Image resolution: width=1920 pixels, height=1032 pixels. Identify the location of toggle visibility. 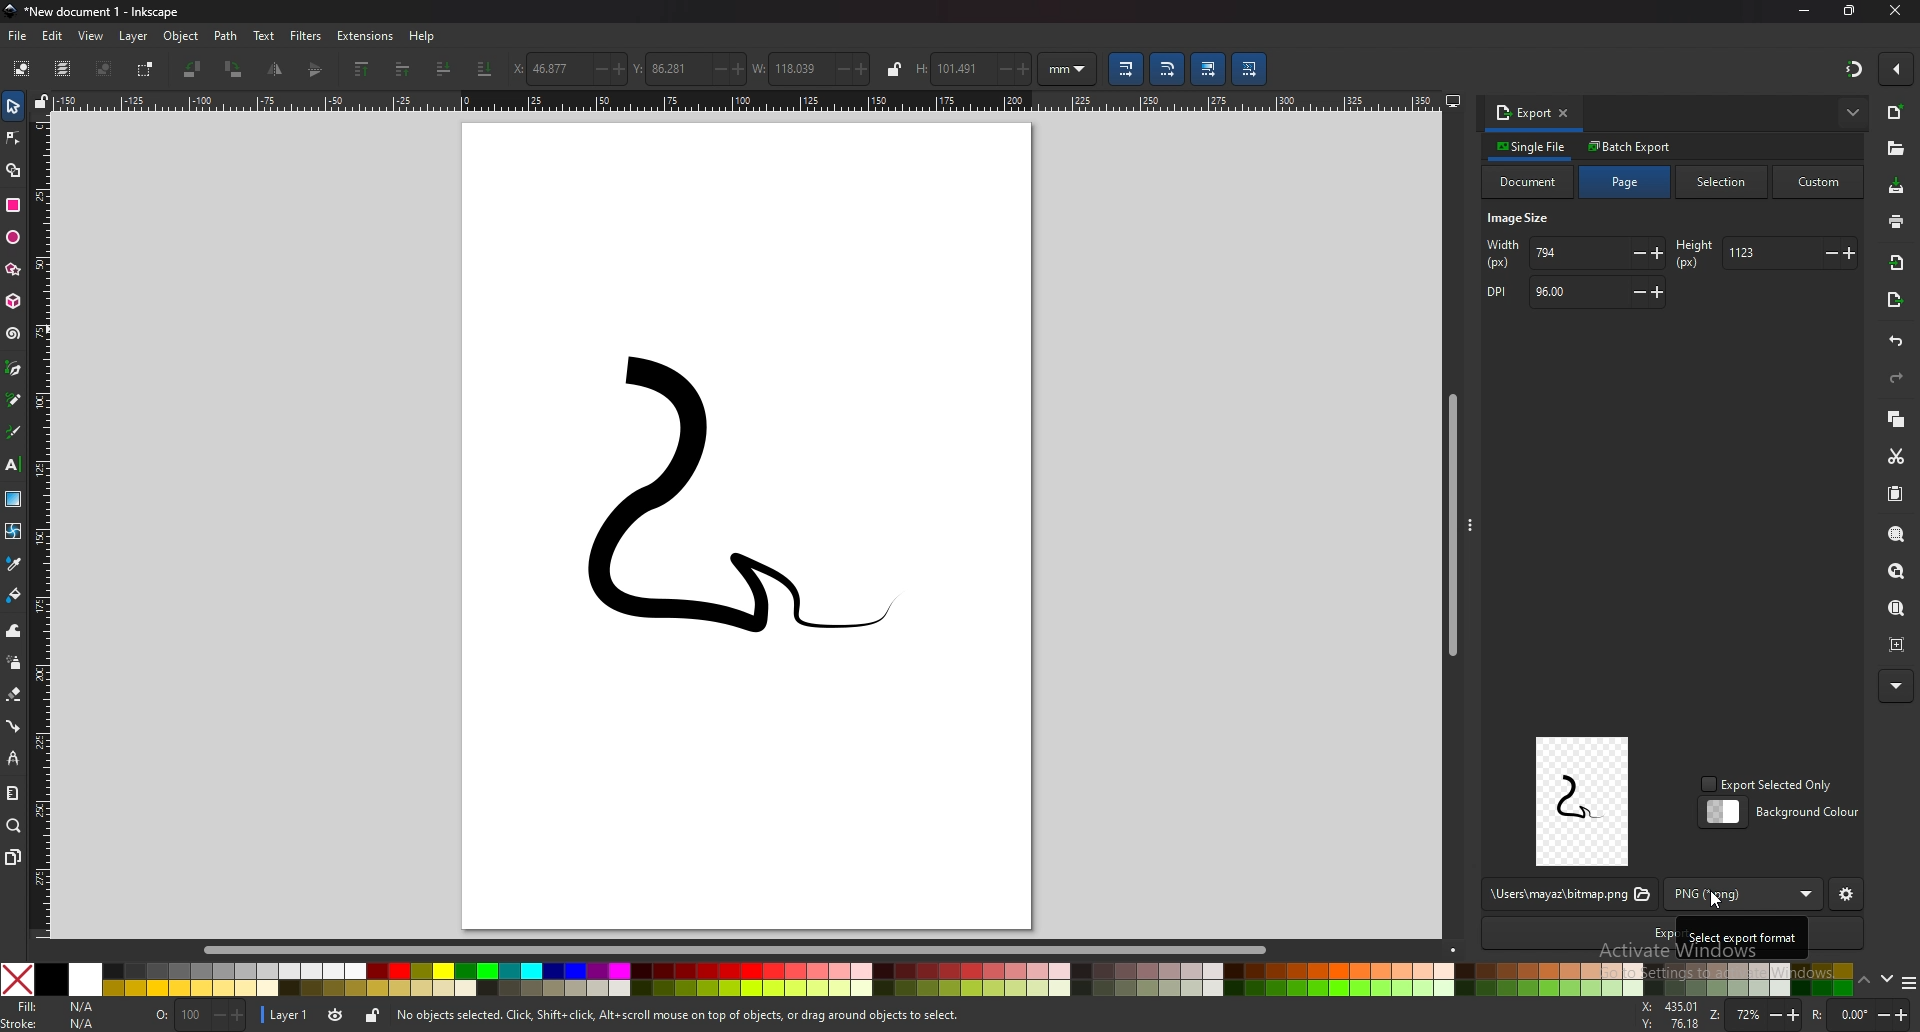
(335, 1015).